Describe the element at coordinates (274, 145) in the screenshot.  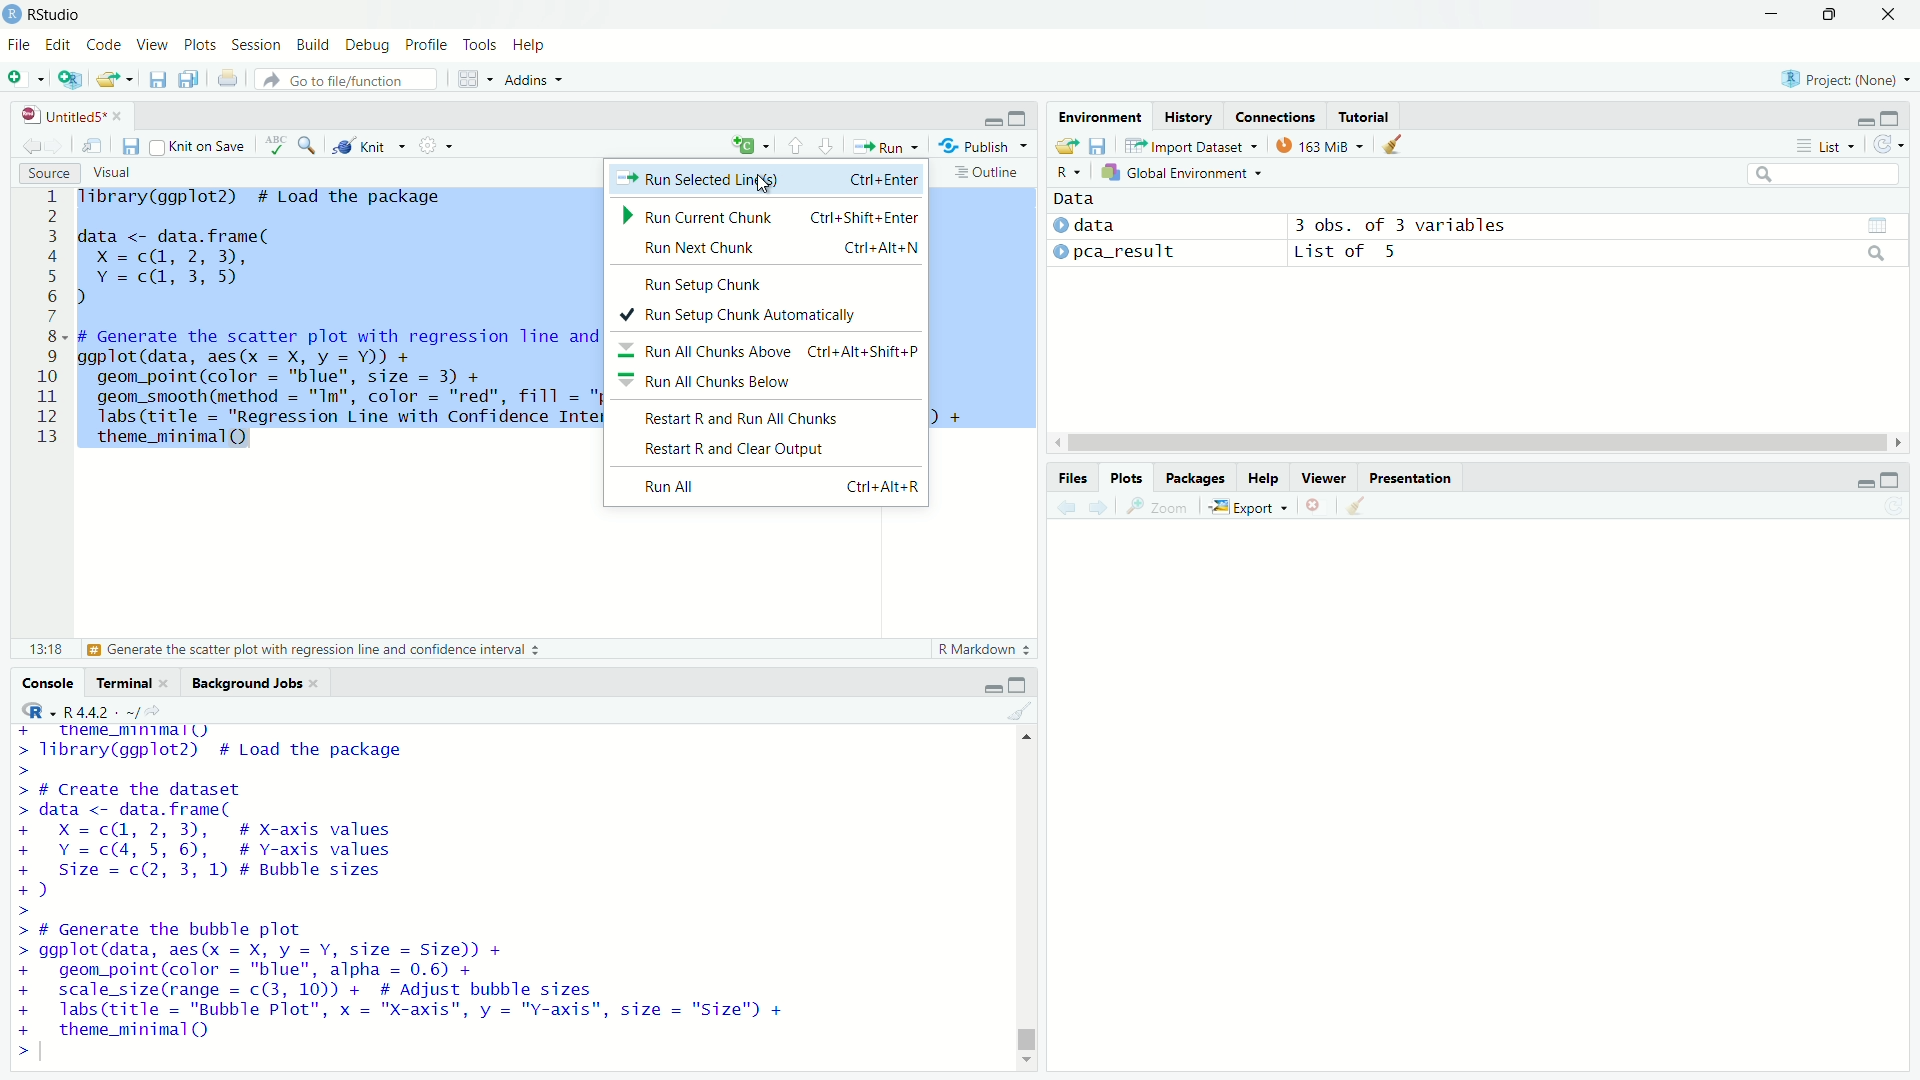
I see `Check spelling in the document` at that location.